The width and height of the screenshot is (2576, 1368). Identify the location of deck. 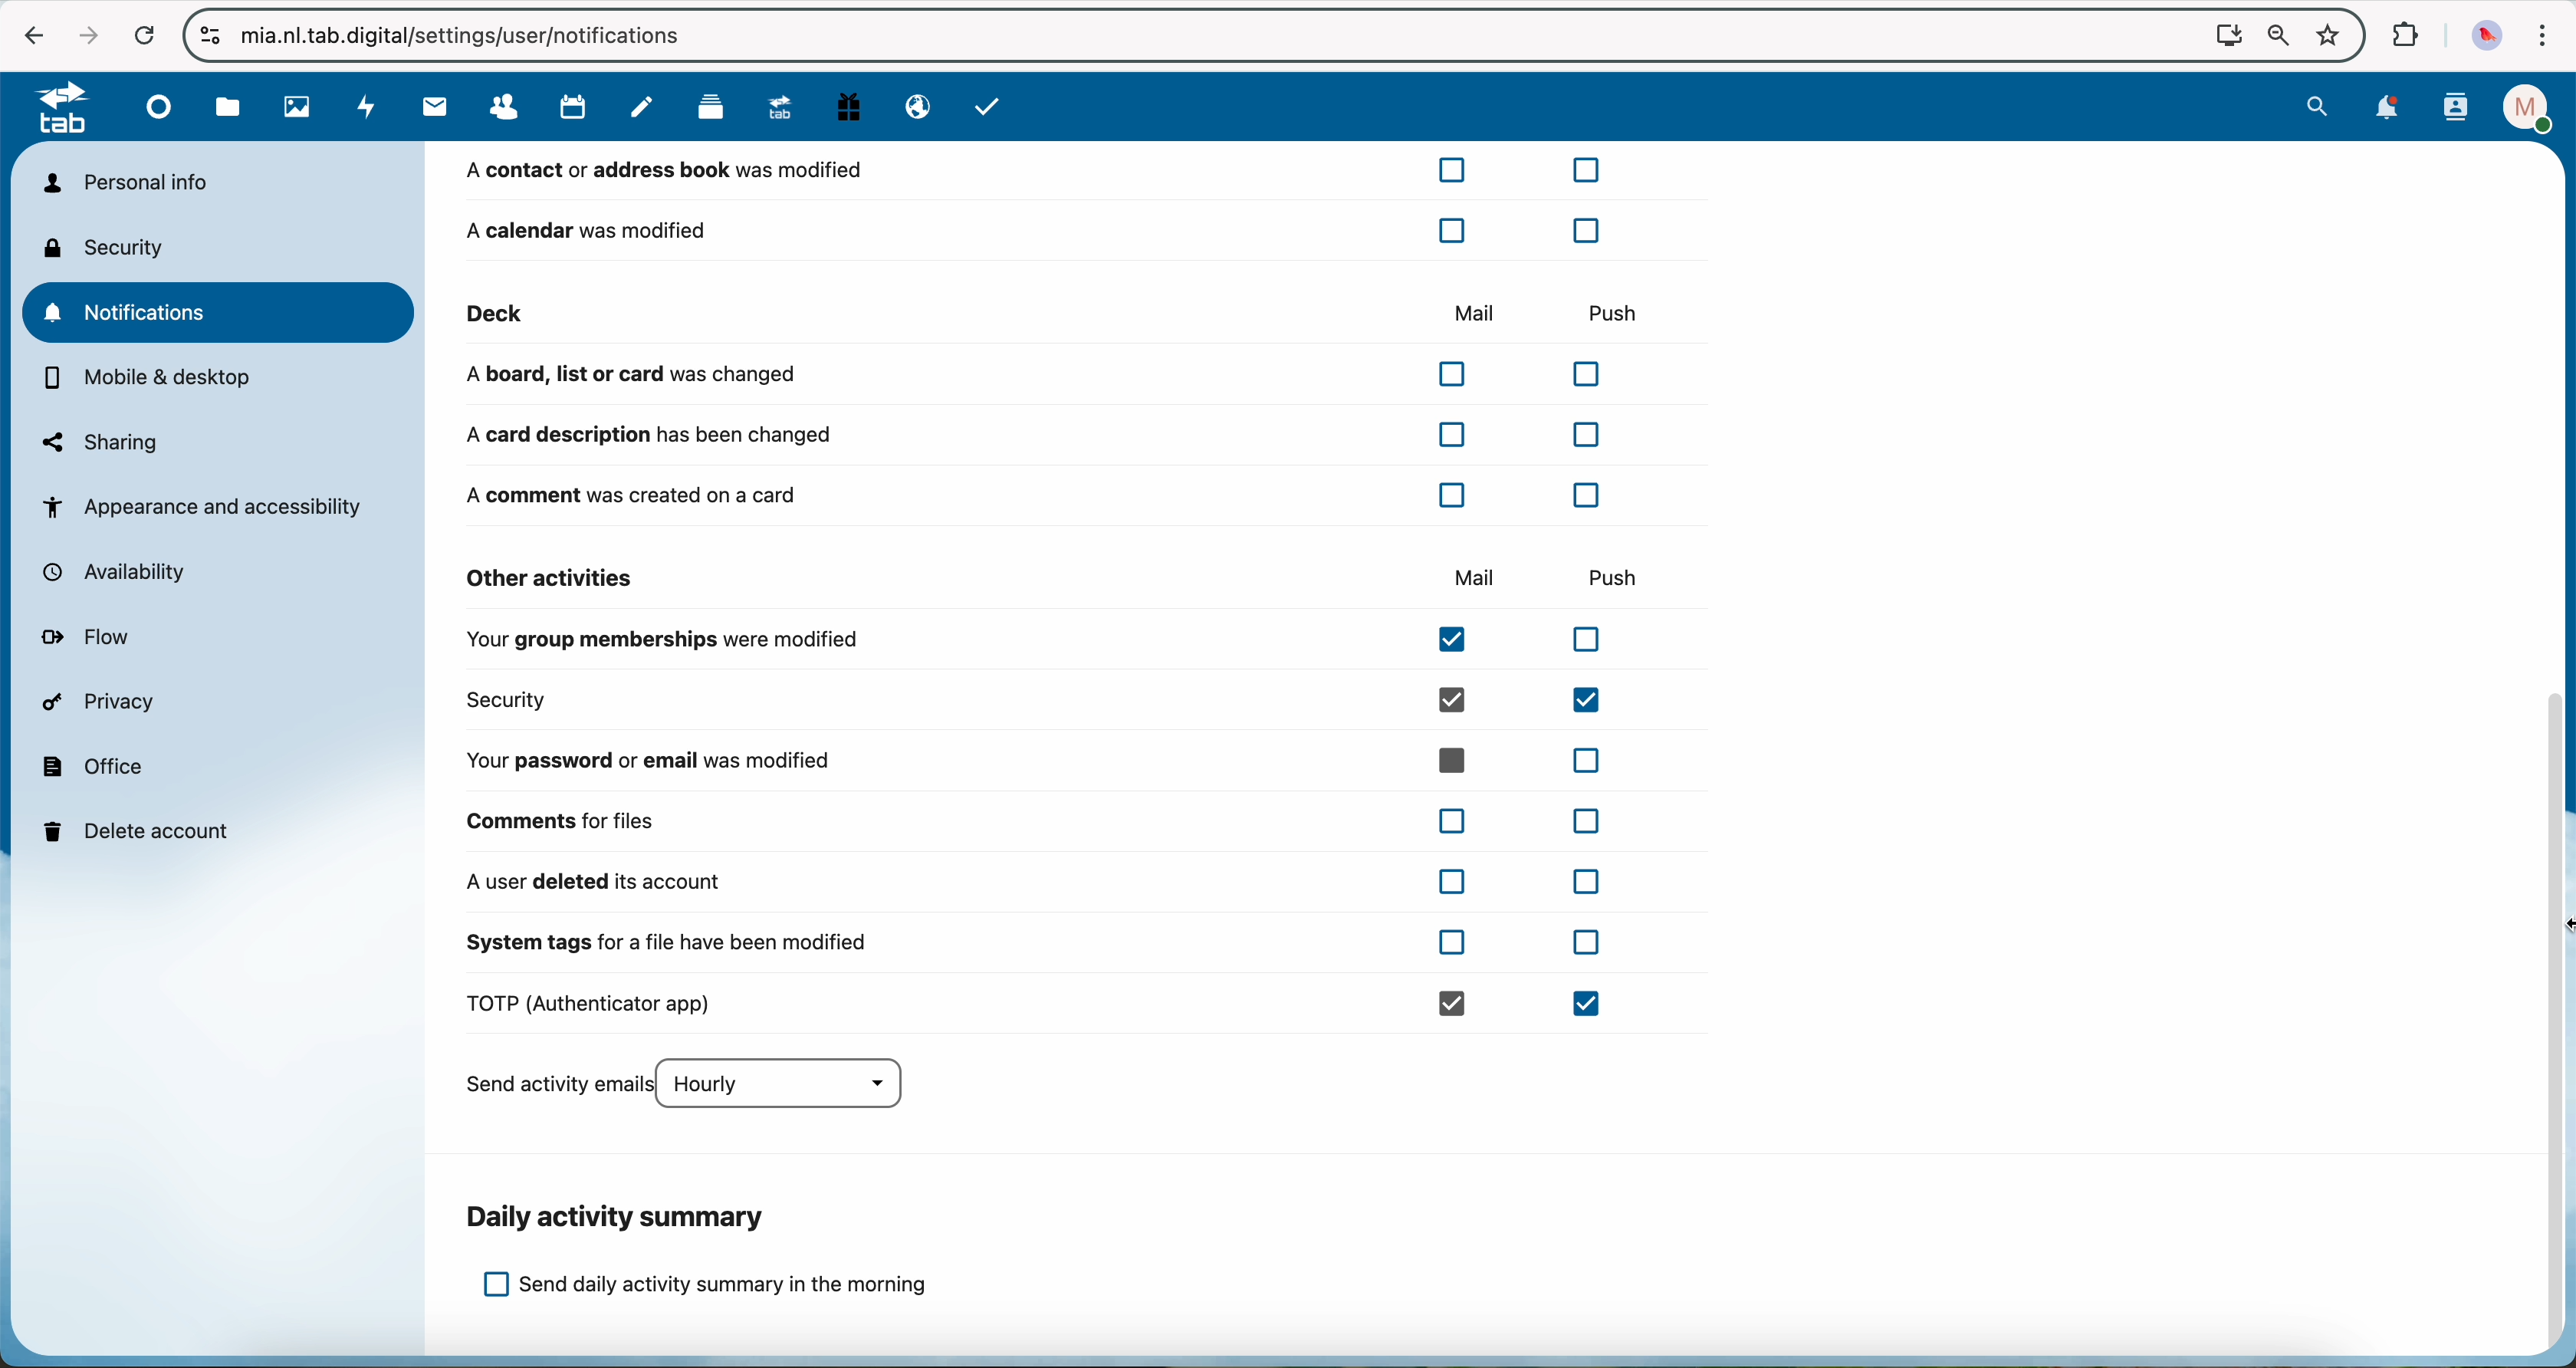
(710, 112).